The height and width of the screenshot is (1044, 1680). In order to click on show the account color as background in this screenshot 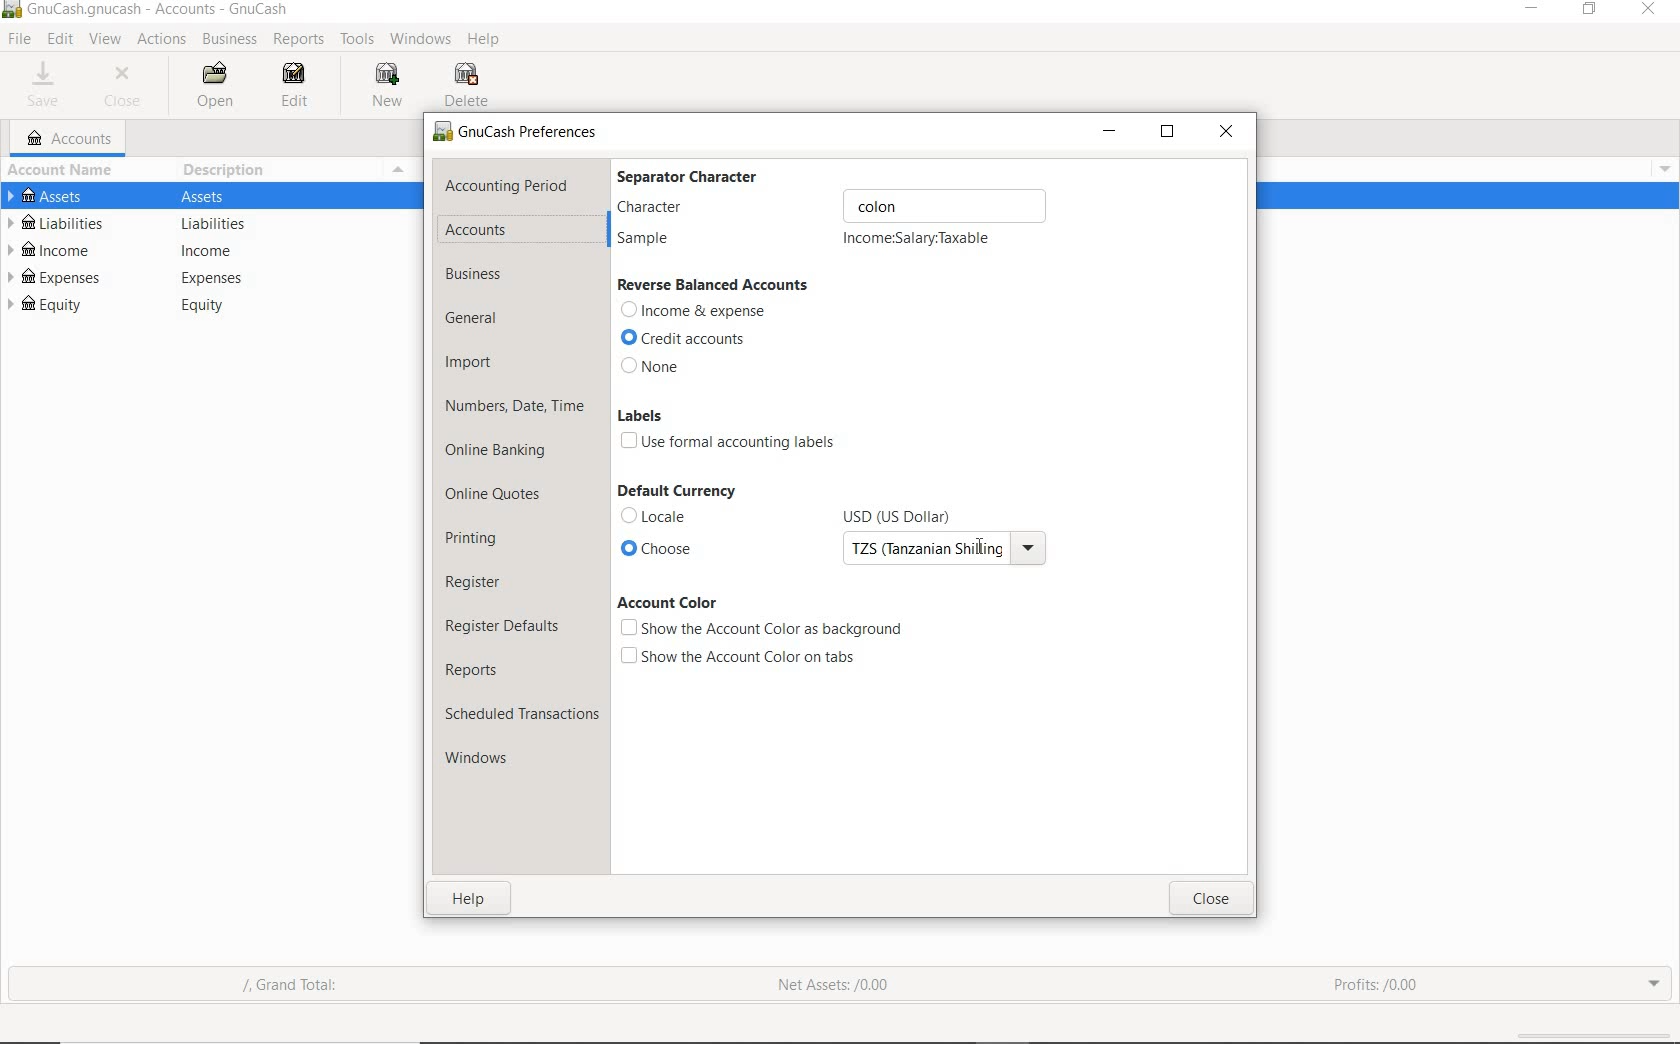, I will do `click(761, 629)`.